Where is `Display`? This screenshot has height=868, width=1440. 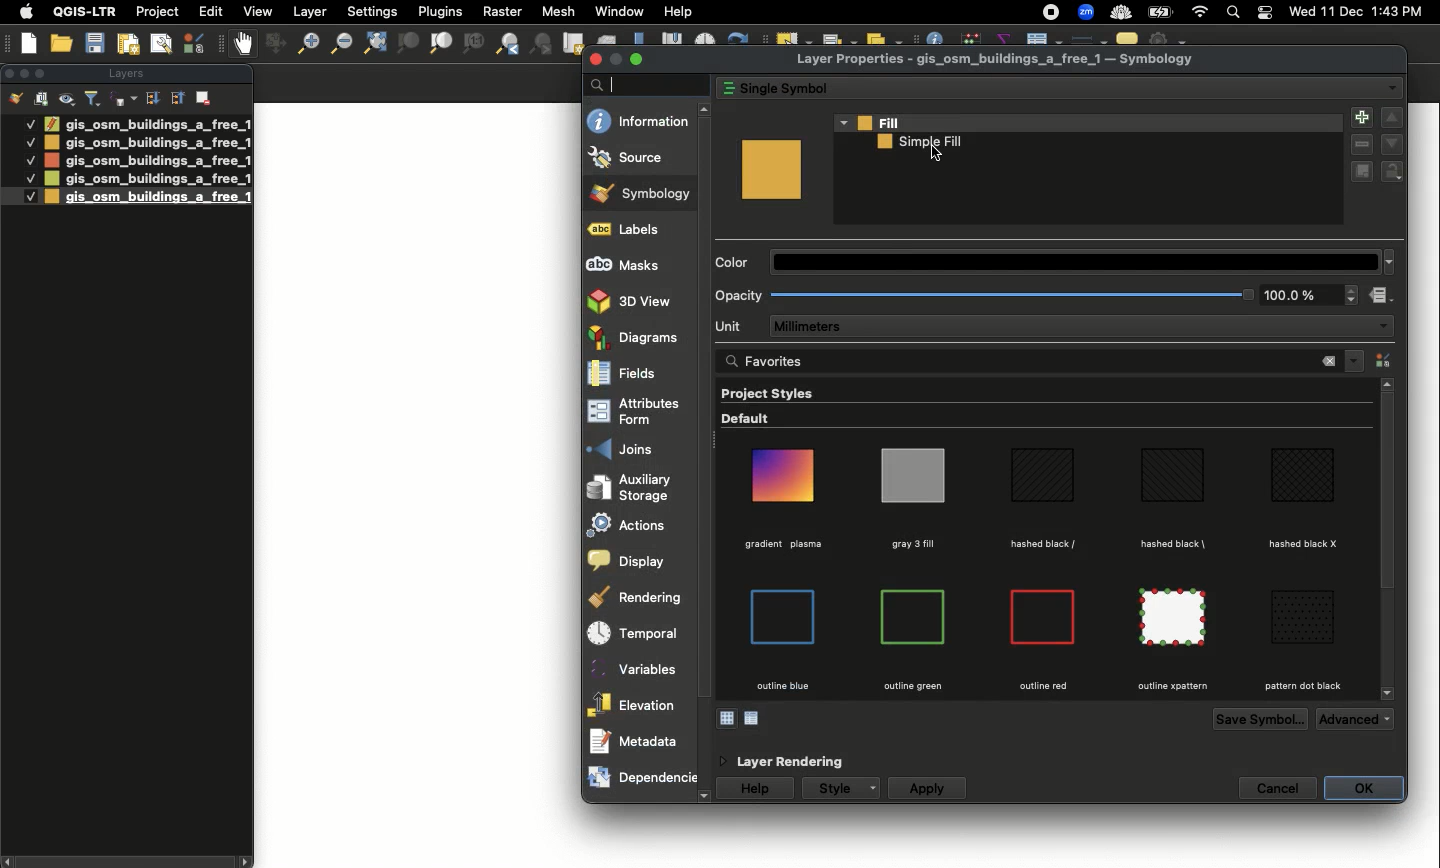
Display is located at coordinates (636, 559).